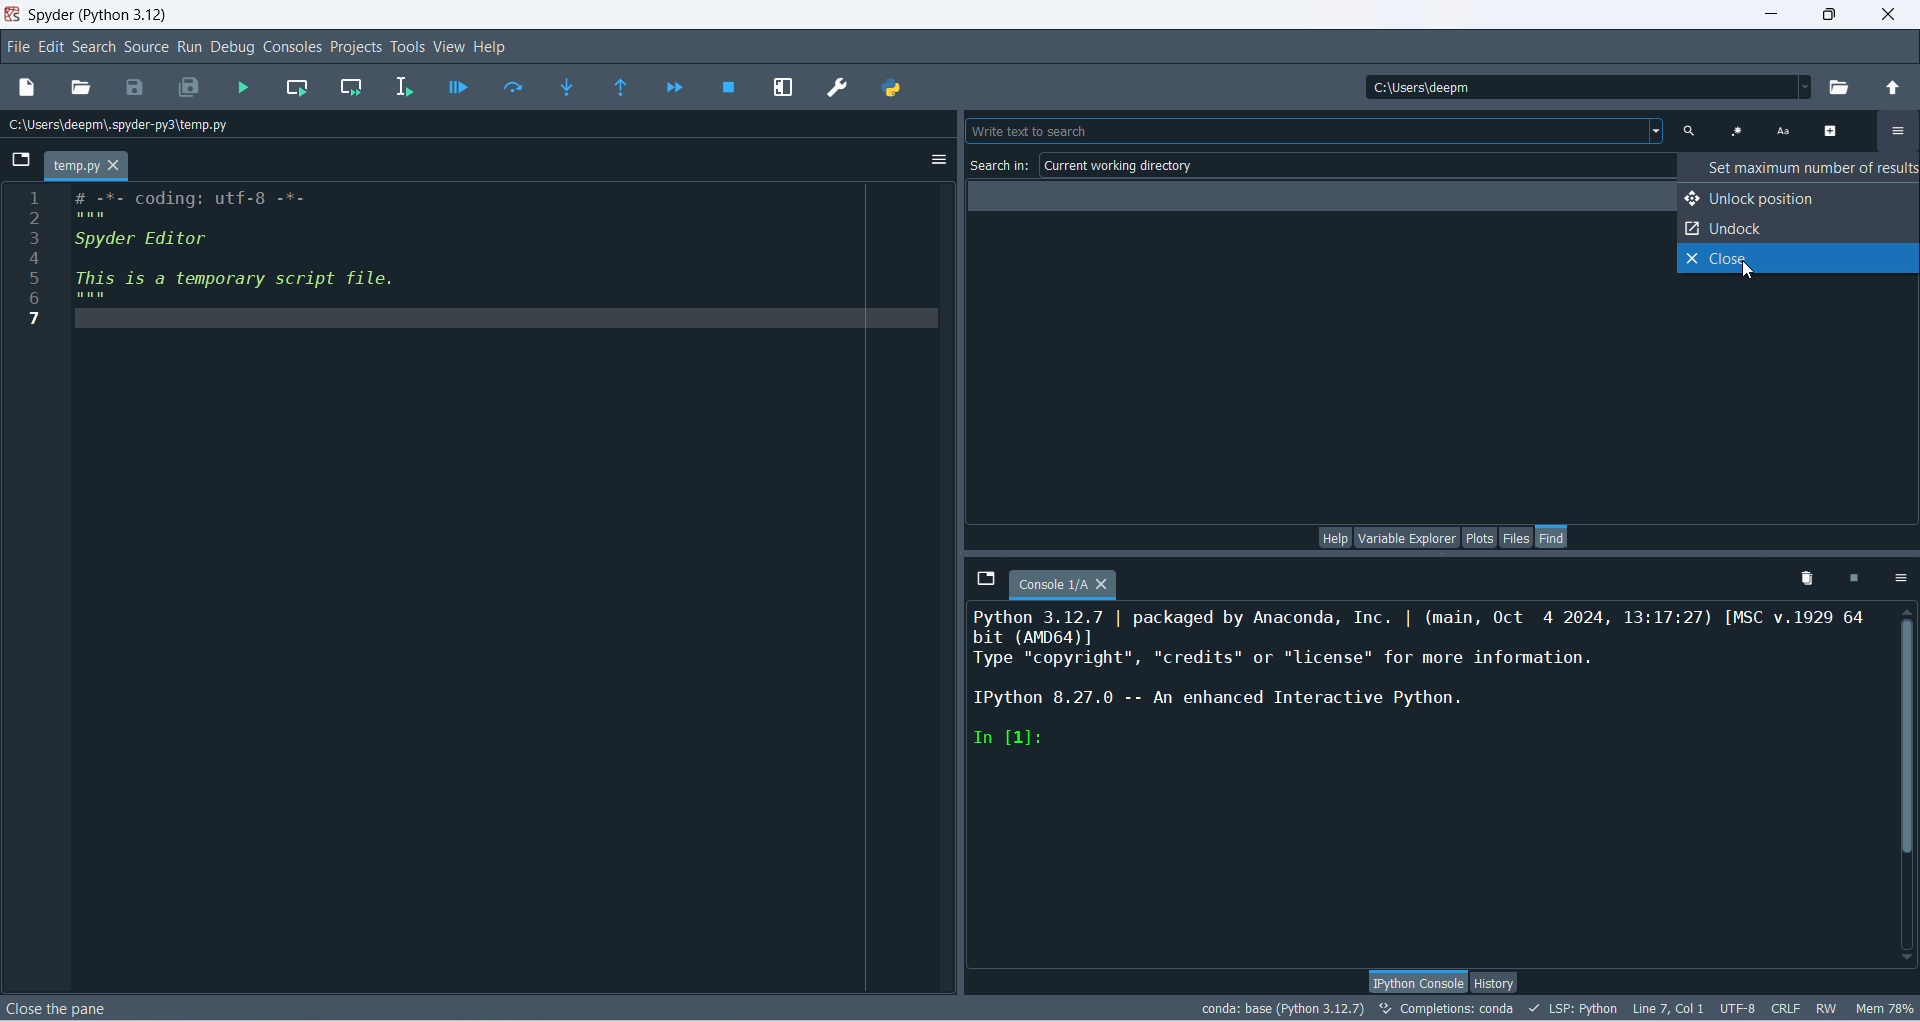  Describe the element at coordinates (1903, 783) in the screenshot. I see `vertical scroll bar` at that location.